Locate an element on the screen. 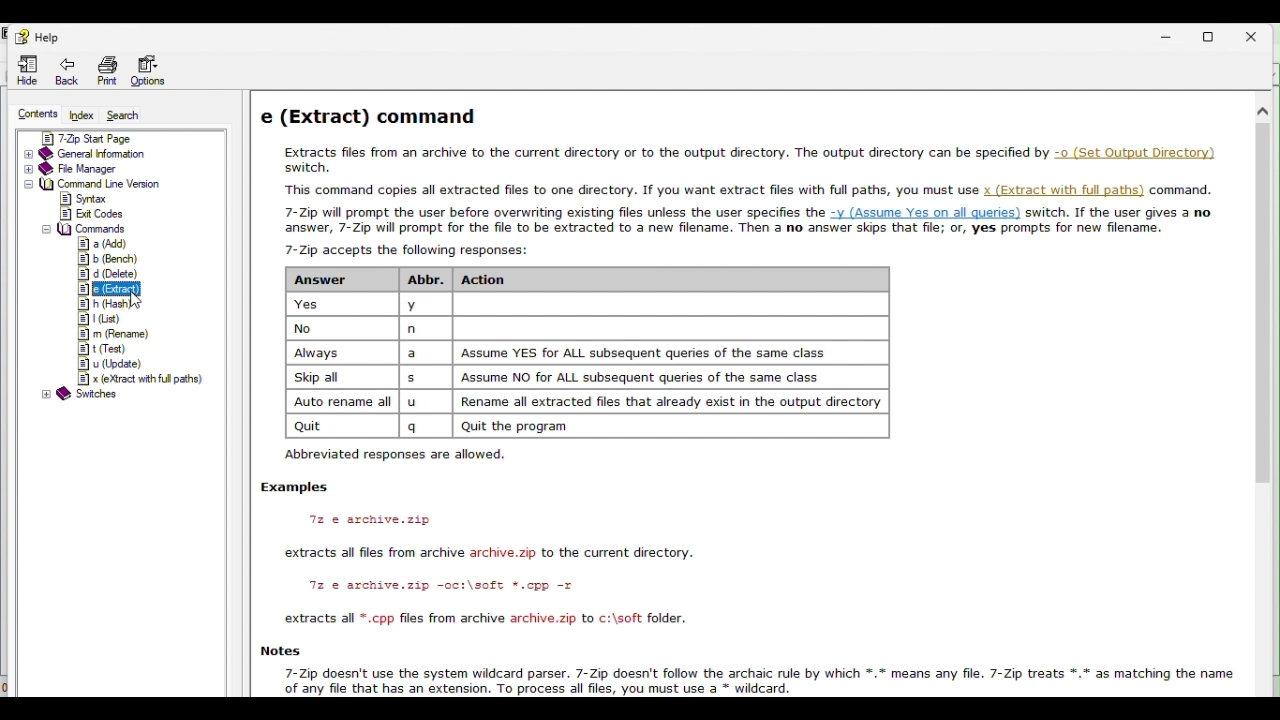  x( extract with full path) is located at coordinates (138, 379).